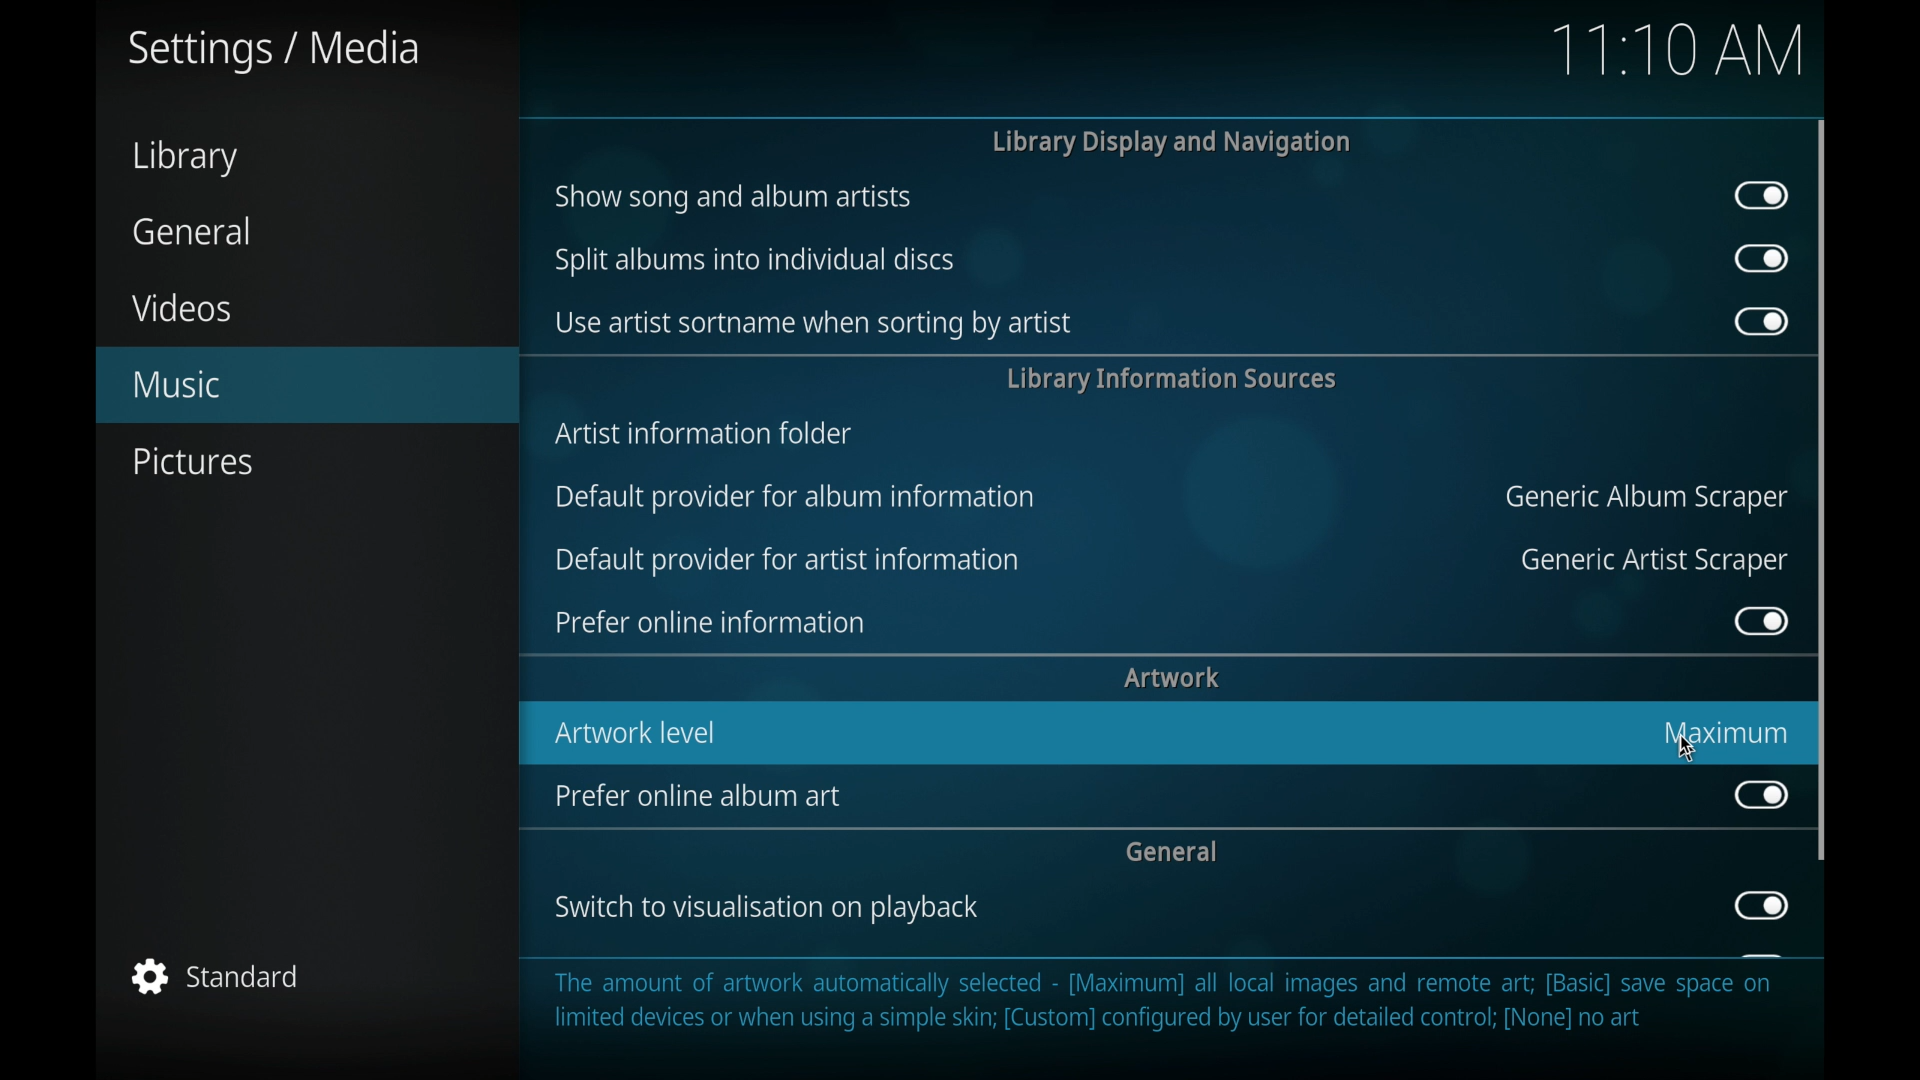  I want to click on prefer online album art, so click(698, 798).